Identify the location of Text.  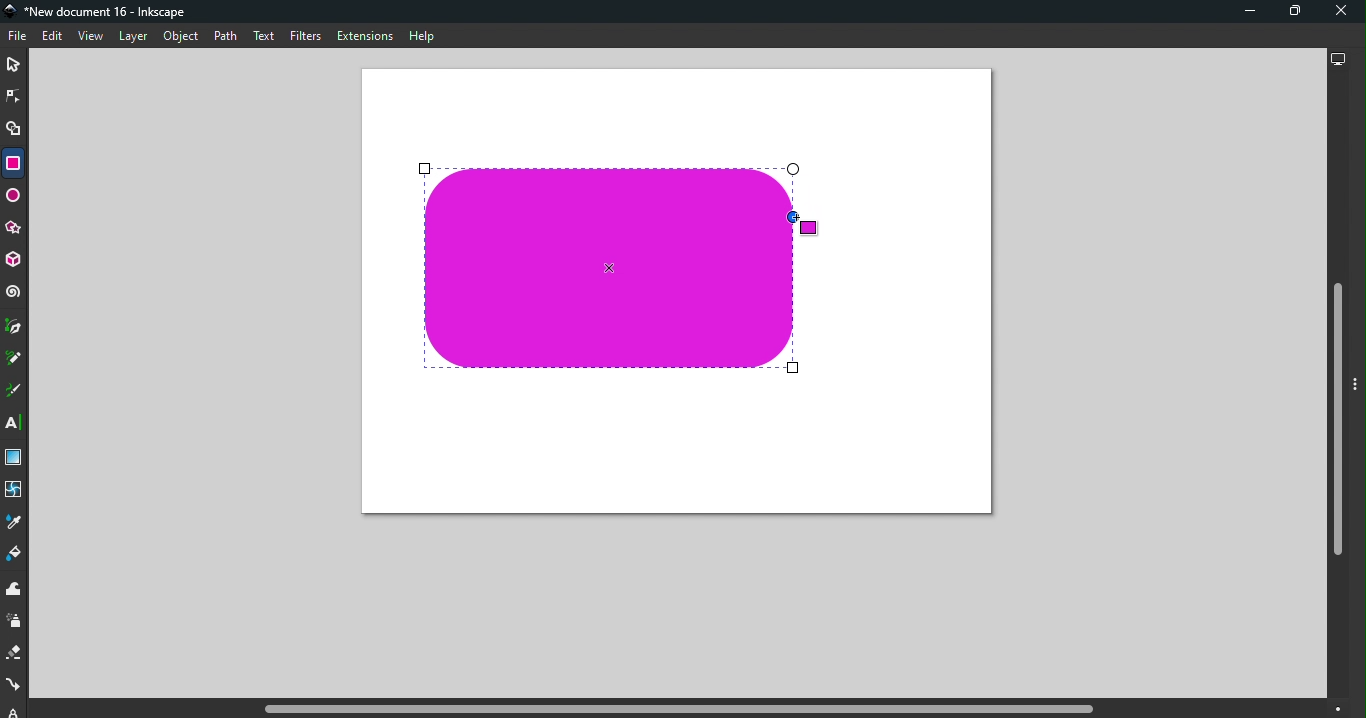
(266, 37).